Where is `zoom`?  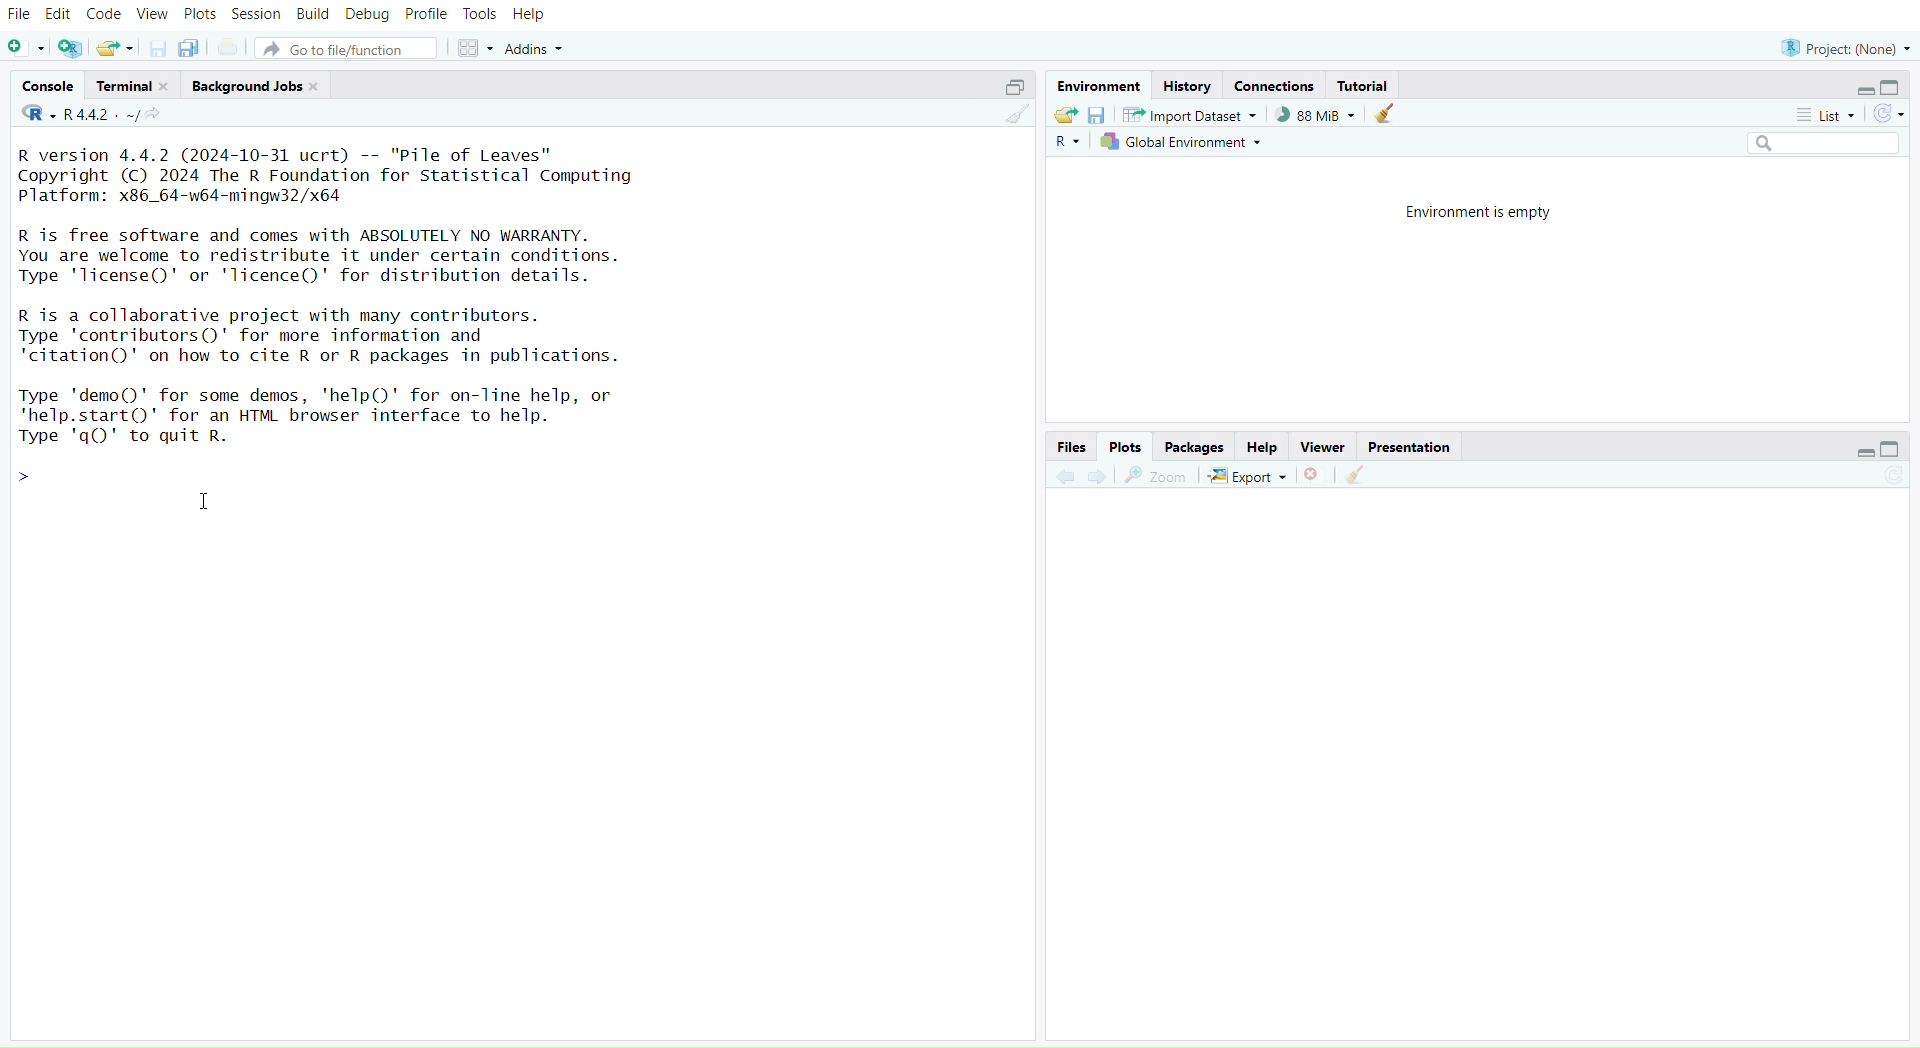 zoom is located at coordinates (1157, 477).